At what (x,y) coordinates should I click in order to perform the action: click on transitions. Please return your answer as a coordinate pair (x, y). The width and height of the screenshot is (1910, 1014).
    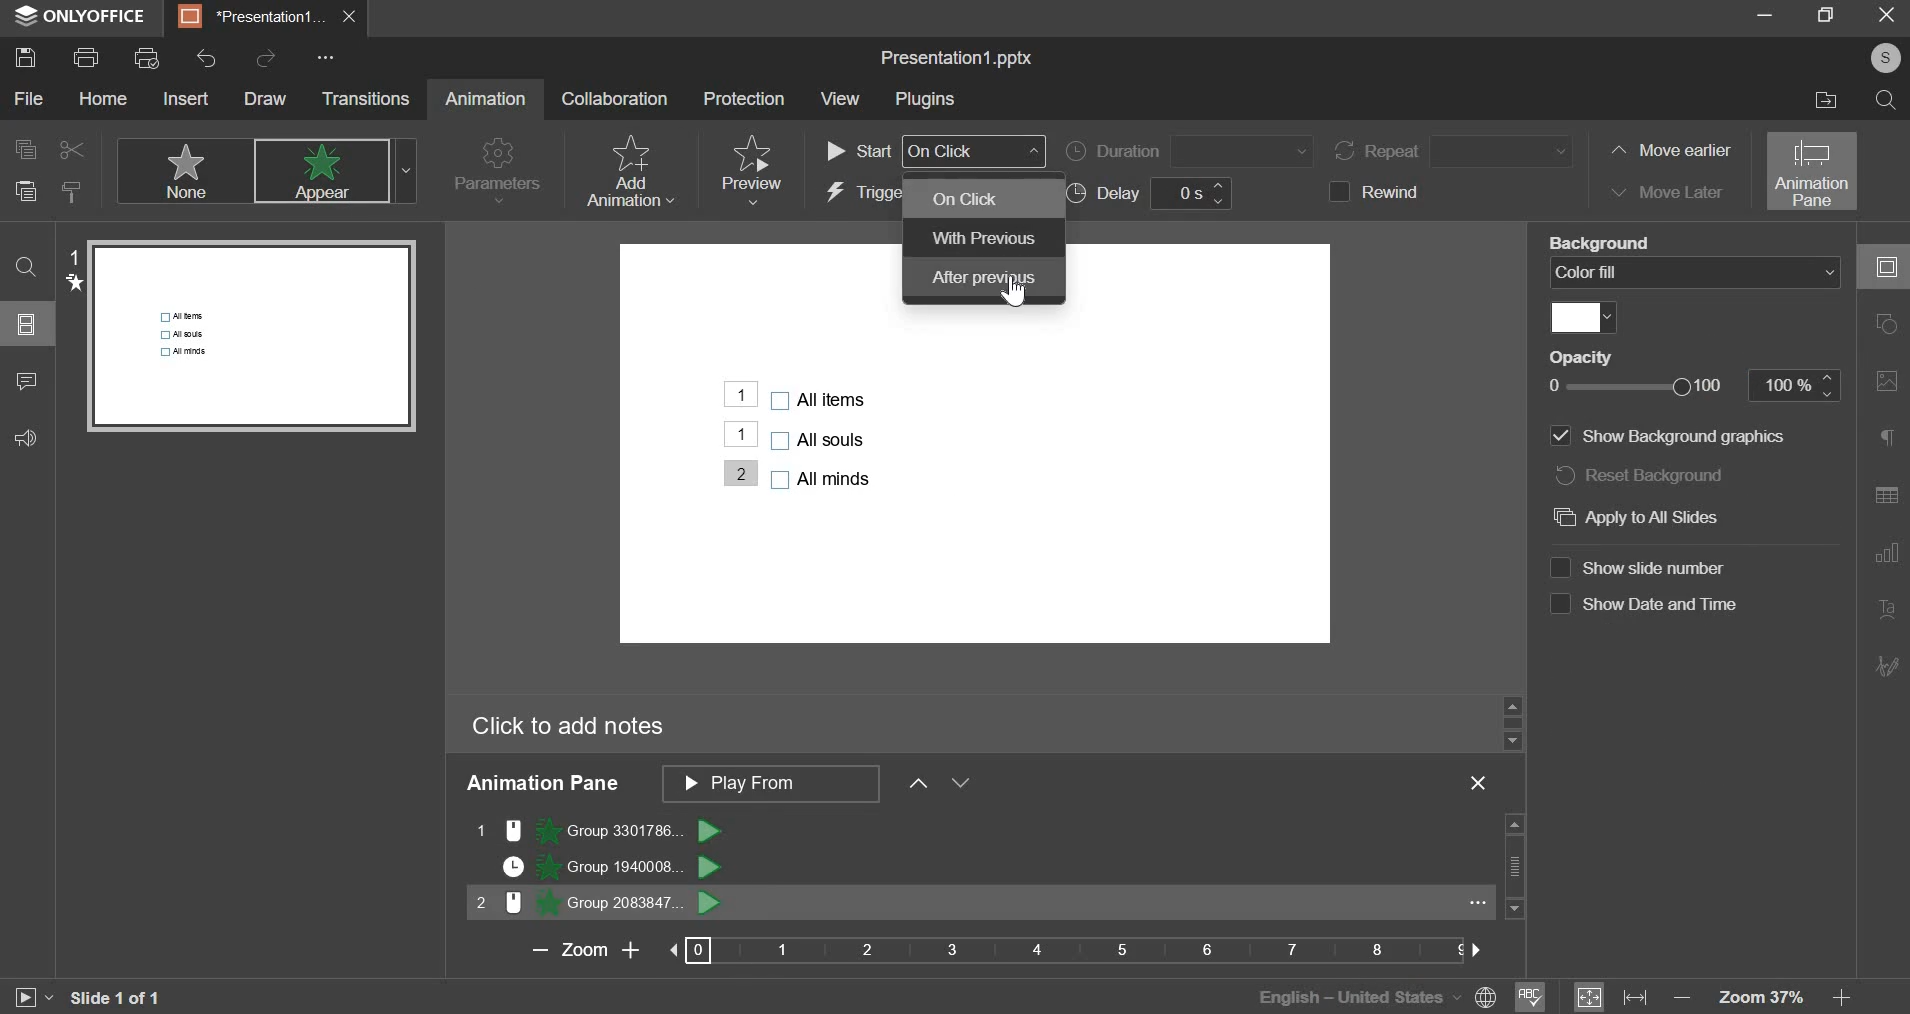
    Looking at the image, I should click on (365, 98).